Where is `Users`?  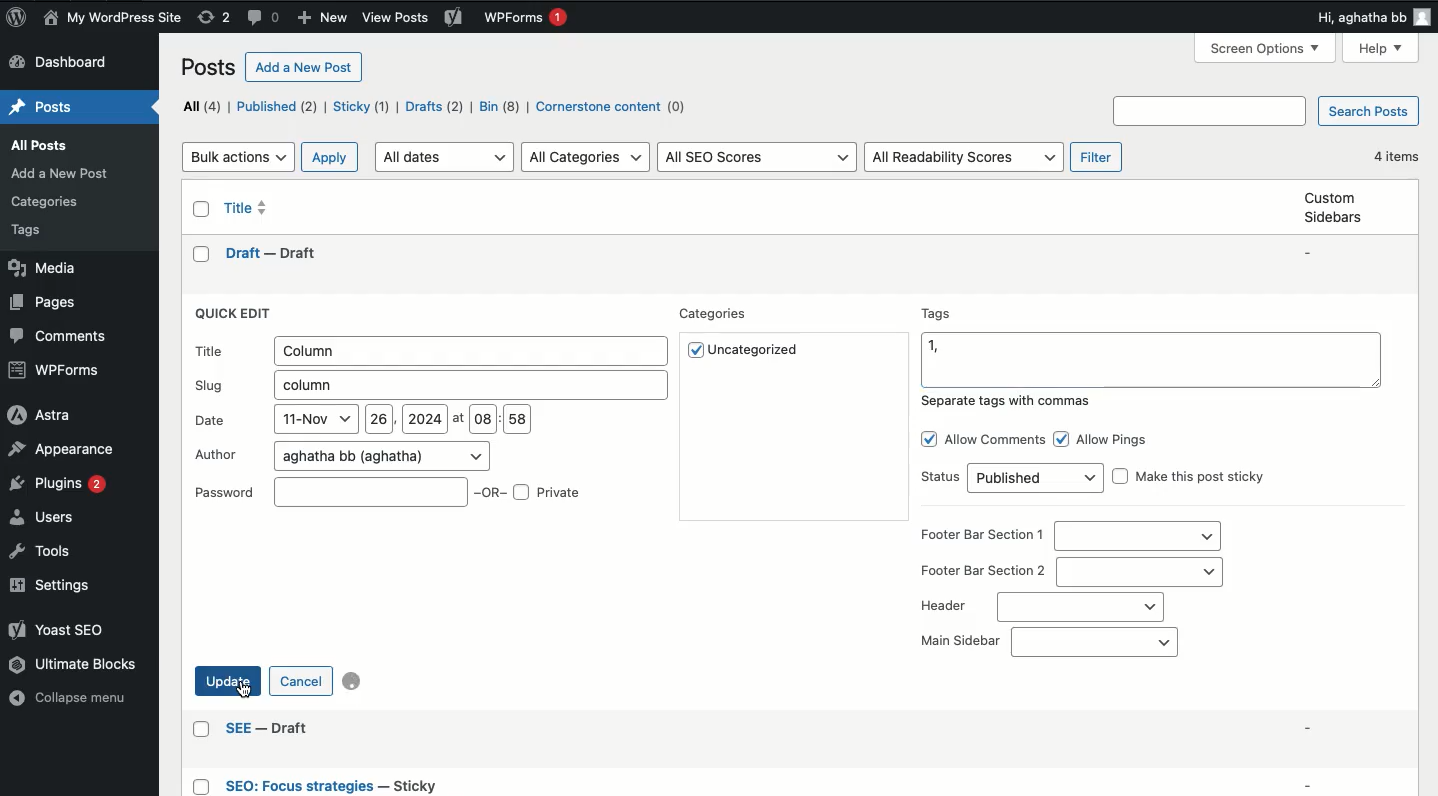 Users is located at coordinates (44, 519).